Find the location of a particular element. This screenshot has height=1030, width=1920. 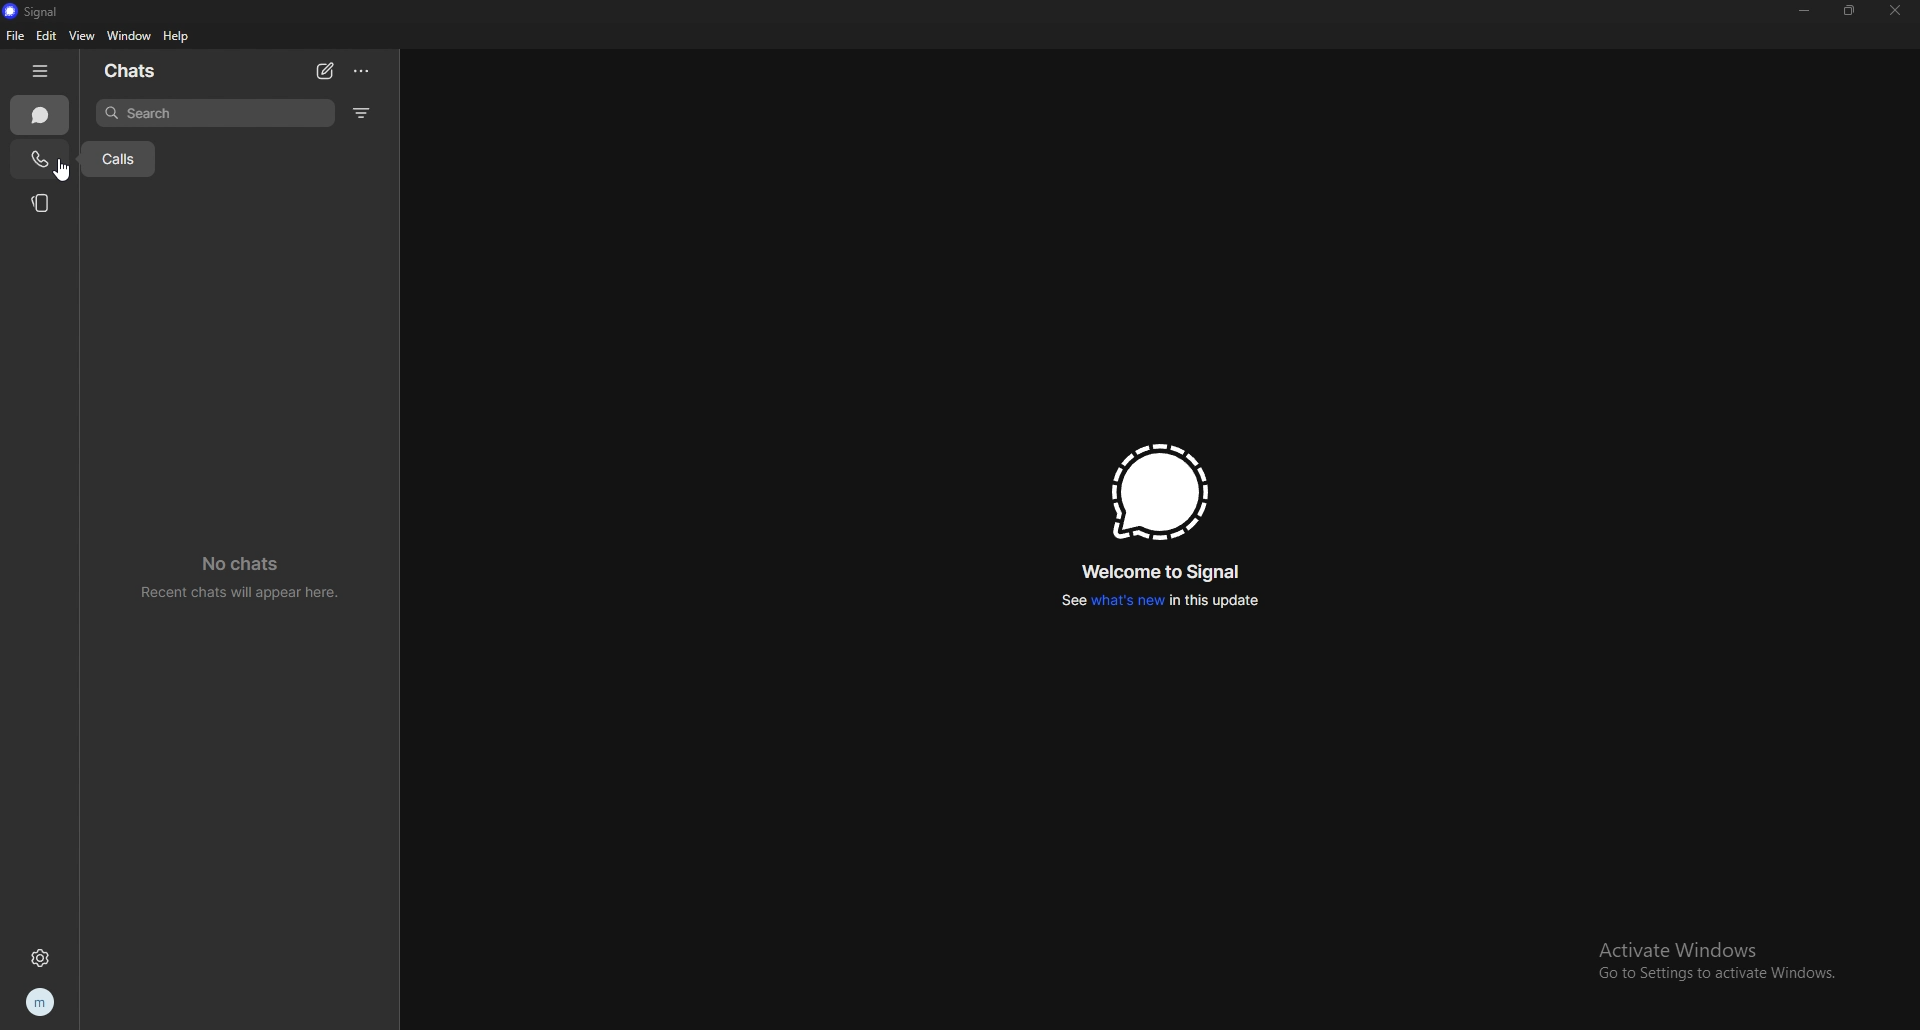

options is located at coordinates (364, 70).